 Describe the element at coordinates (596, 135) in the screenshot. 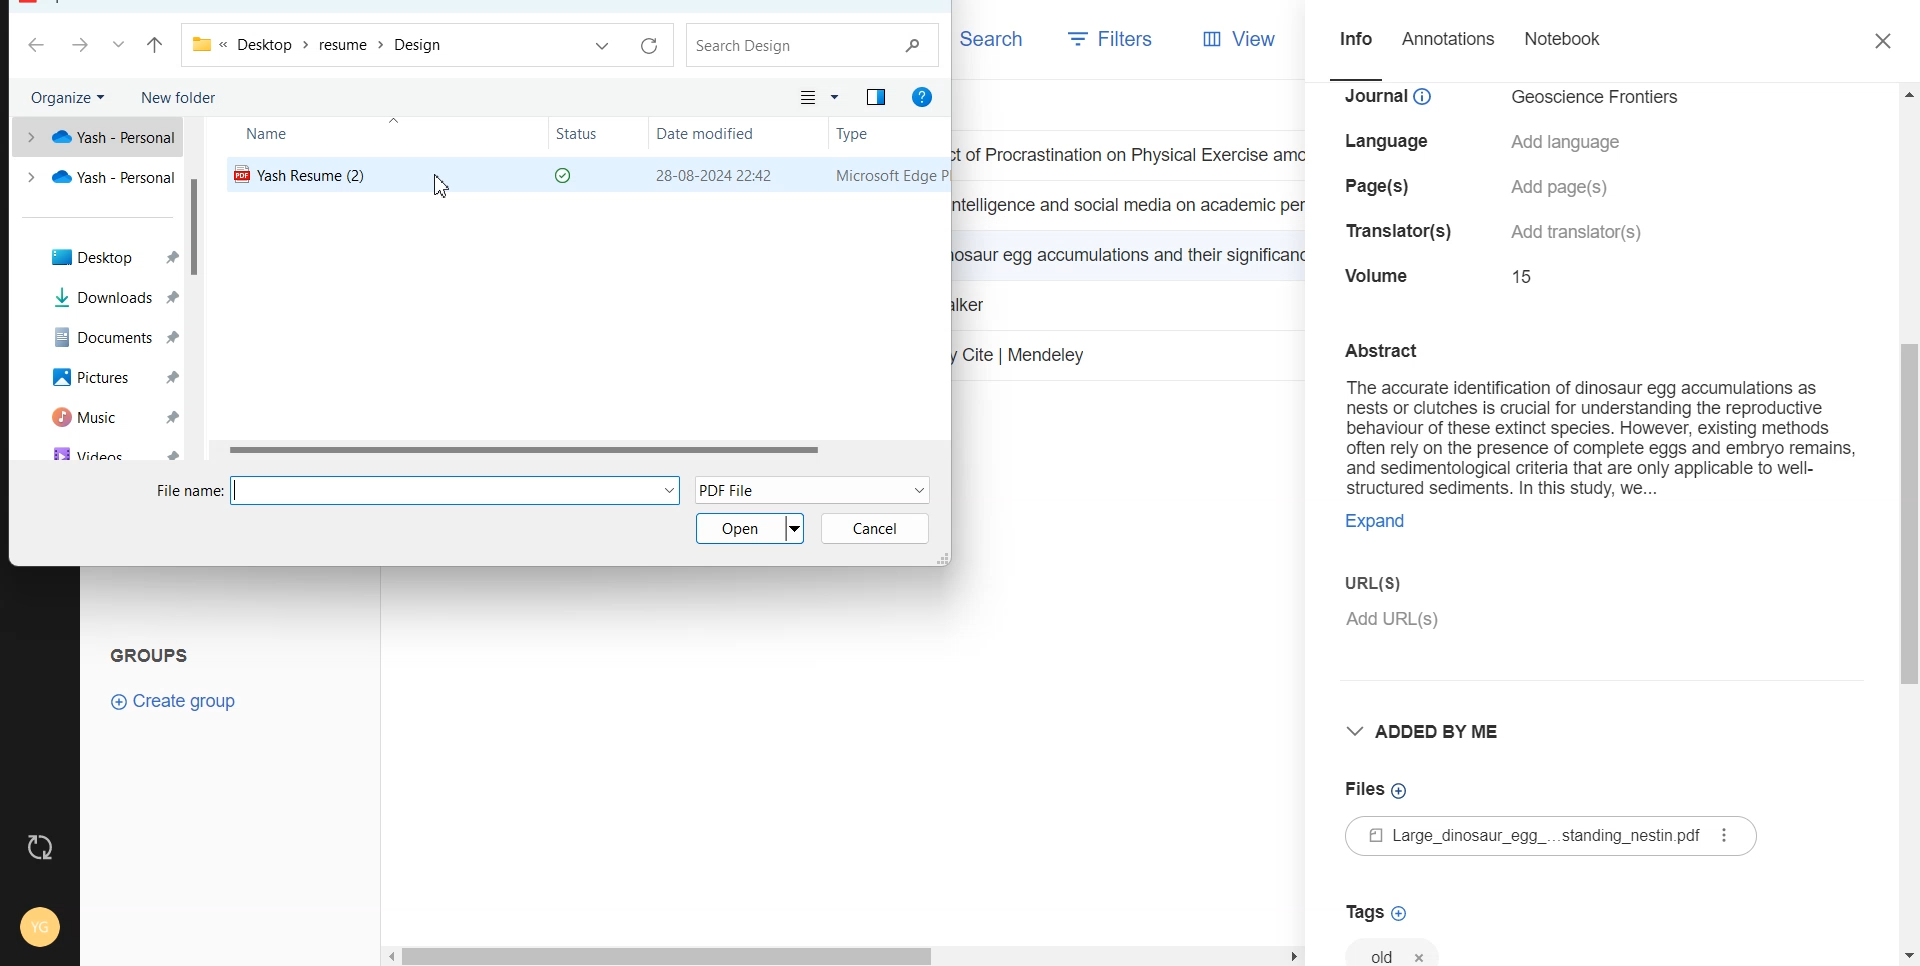

I see `Status` at that location.